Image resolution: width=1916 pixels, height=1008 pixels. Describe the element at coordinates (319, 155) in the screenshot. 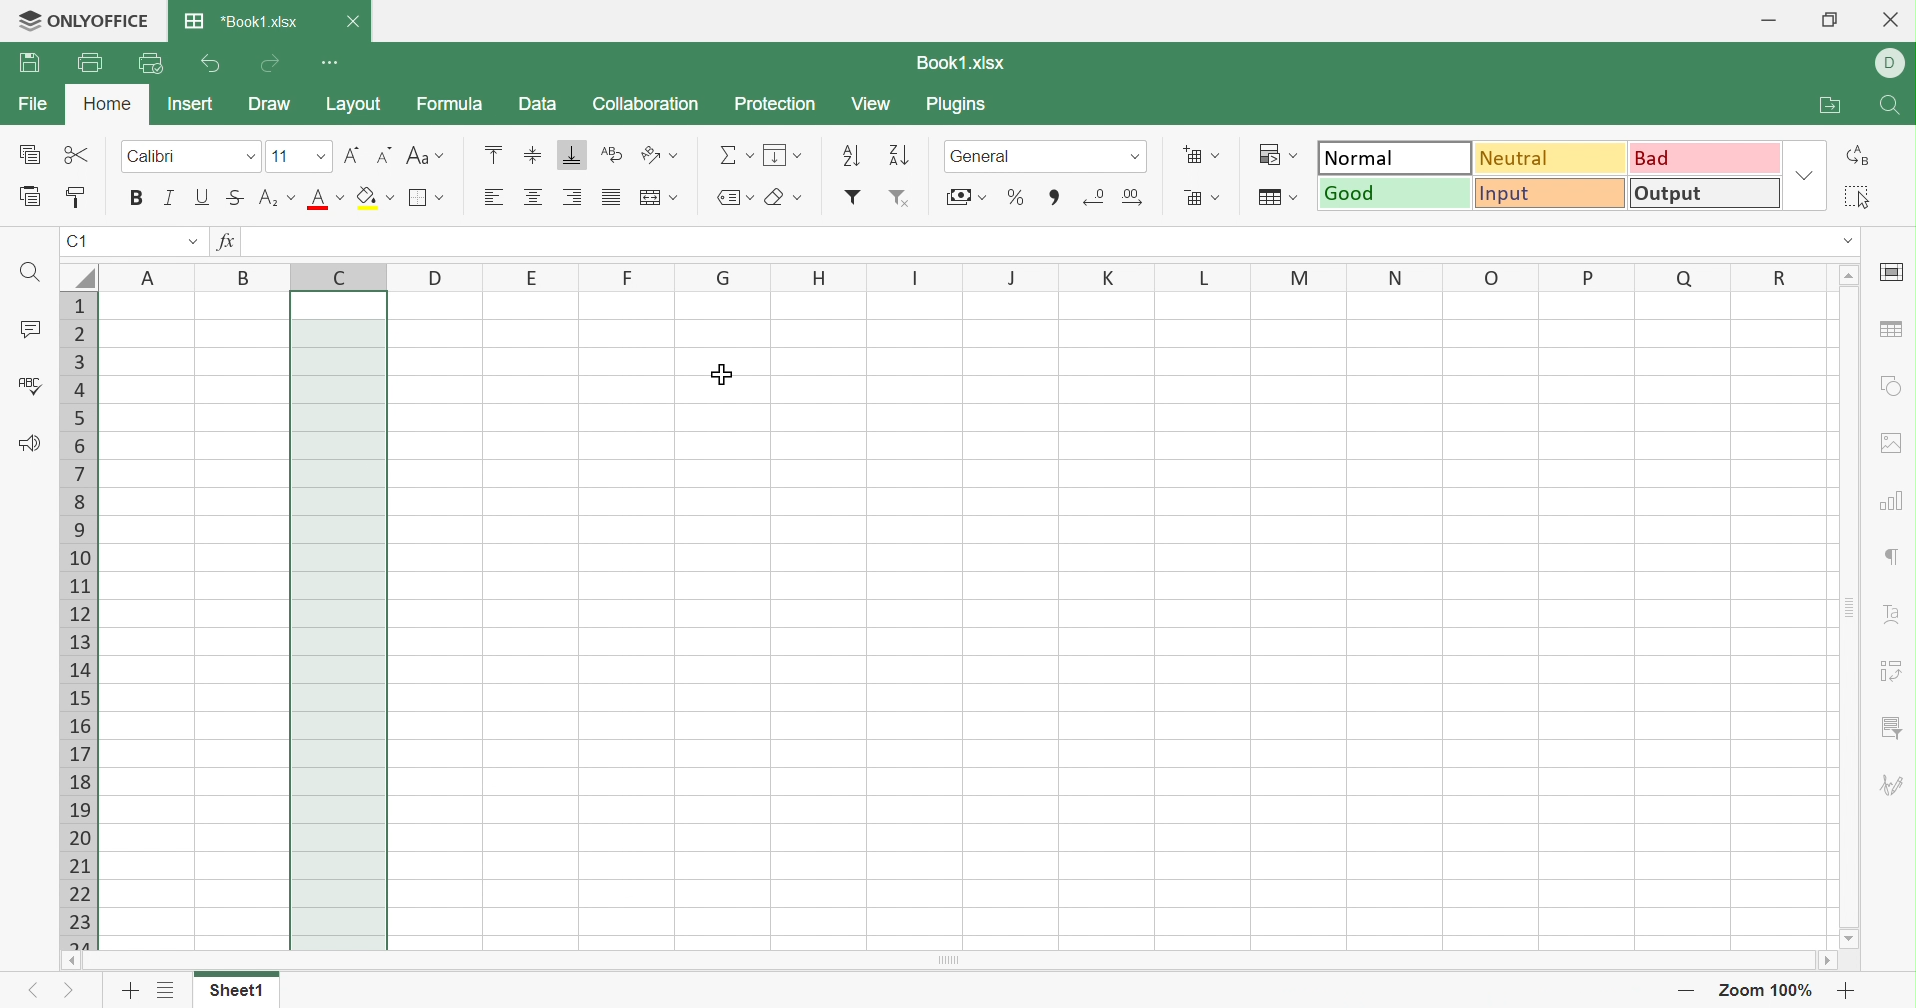

I see `Drop Down` at that location.